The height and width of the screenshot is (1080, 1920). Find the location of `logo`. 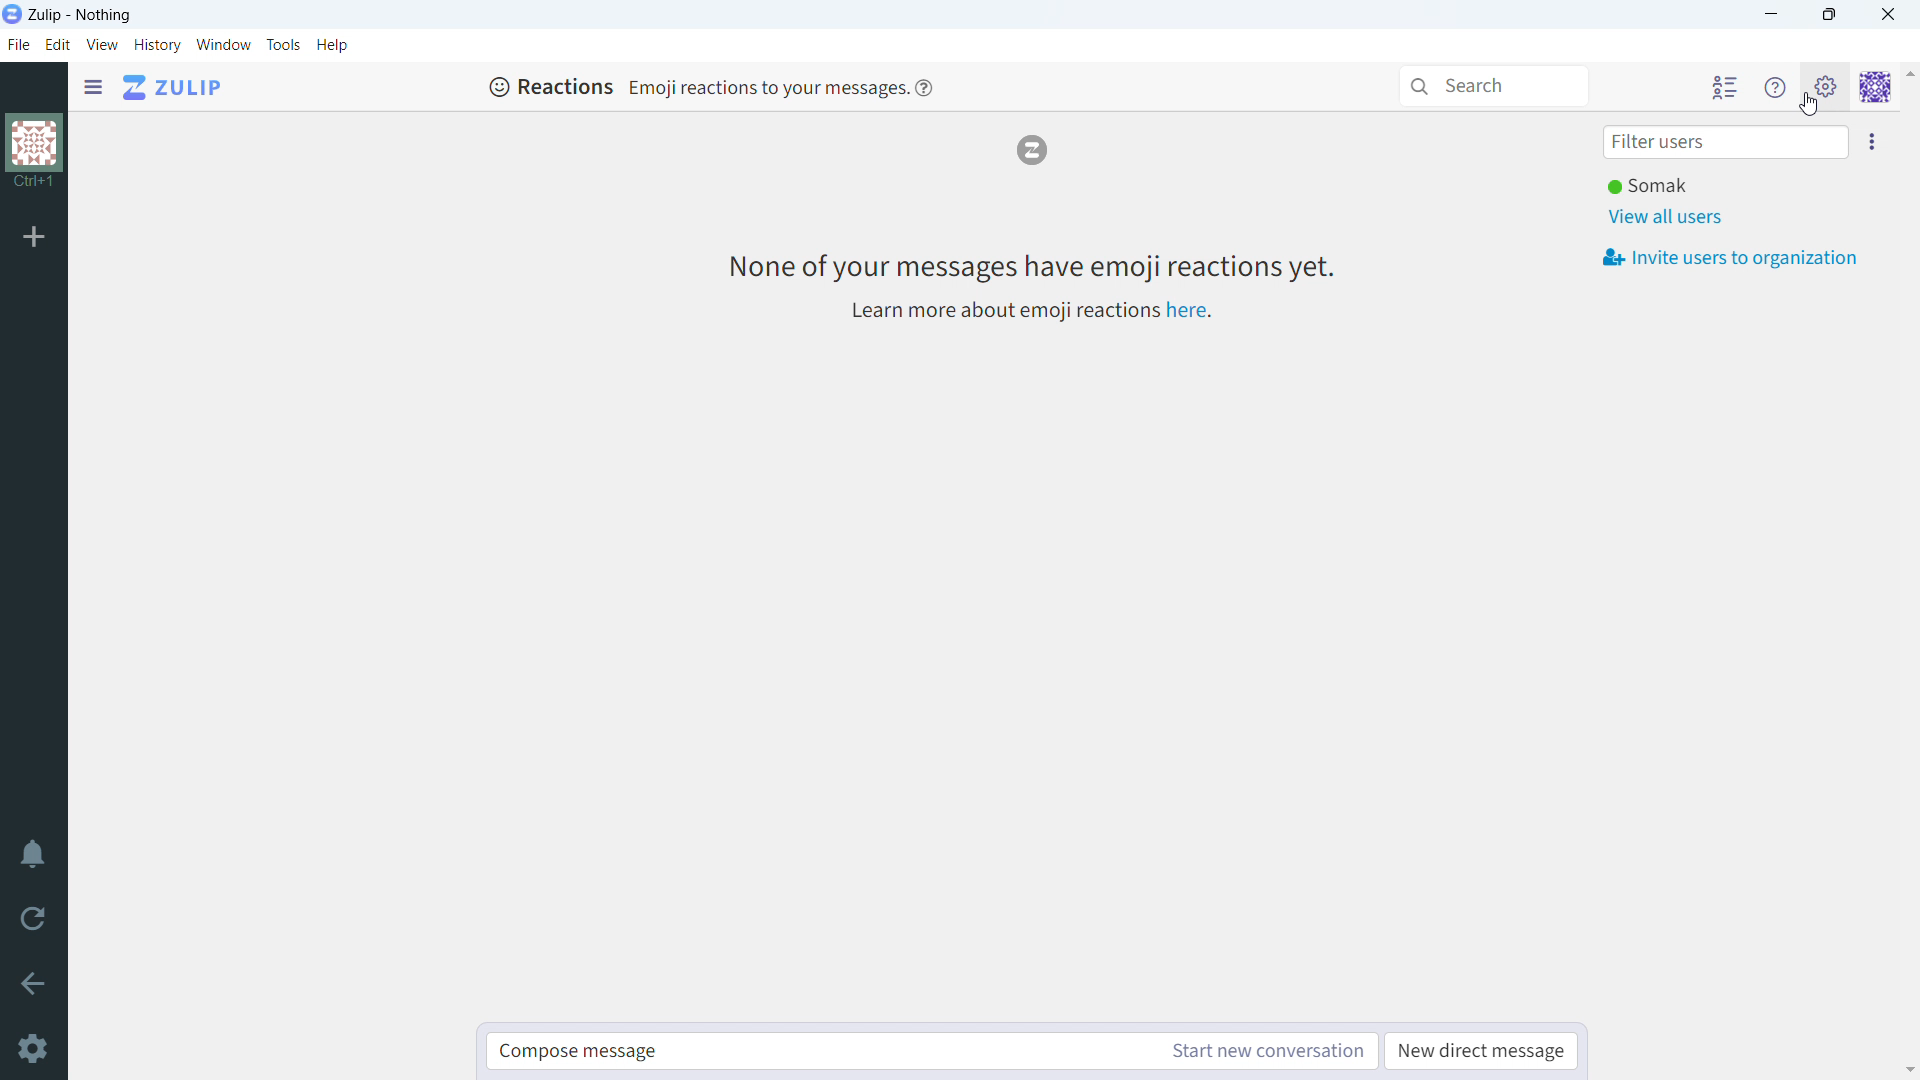

logo is located at coordinates (1031, 150).